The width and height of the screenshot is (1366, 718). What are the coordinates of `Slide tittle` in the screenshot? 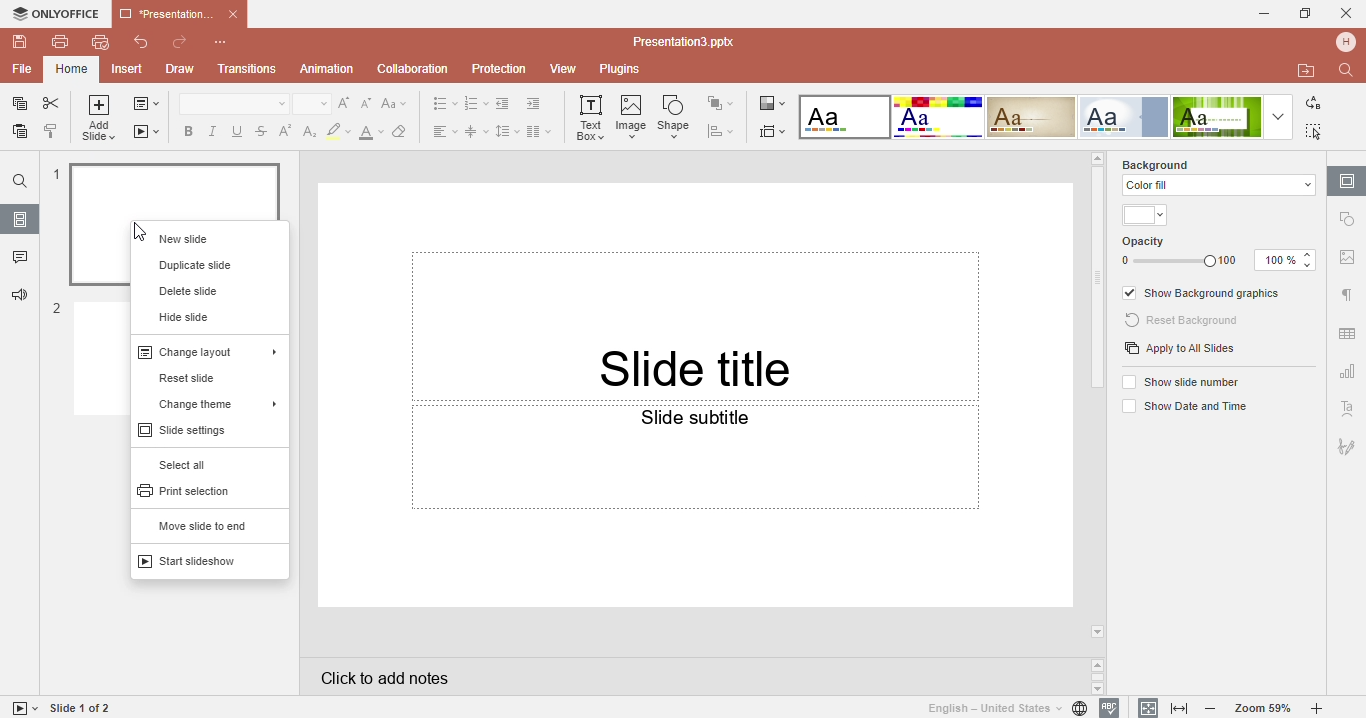 It's located at (697, 293).